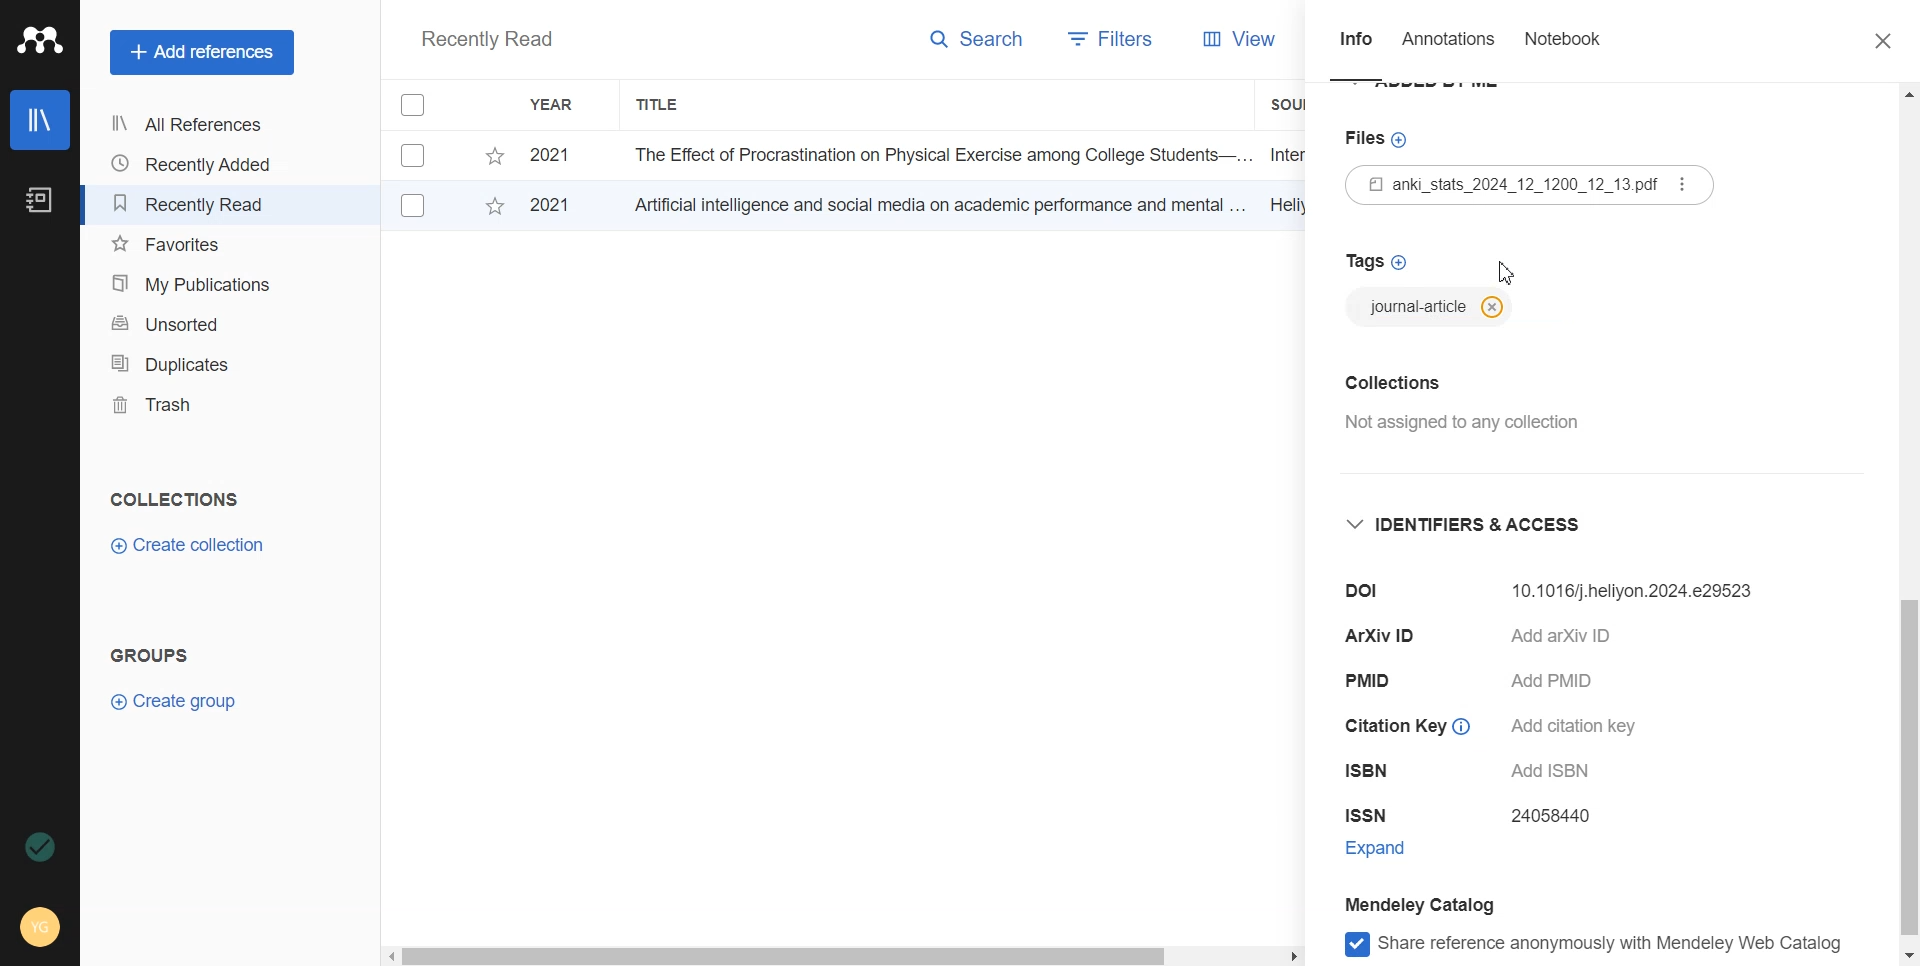  Describe the element at coordinates (42, 925) in the screenshot. I see `Account` at that location.